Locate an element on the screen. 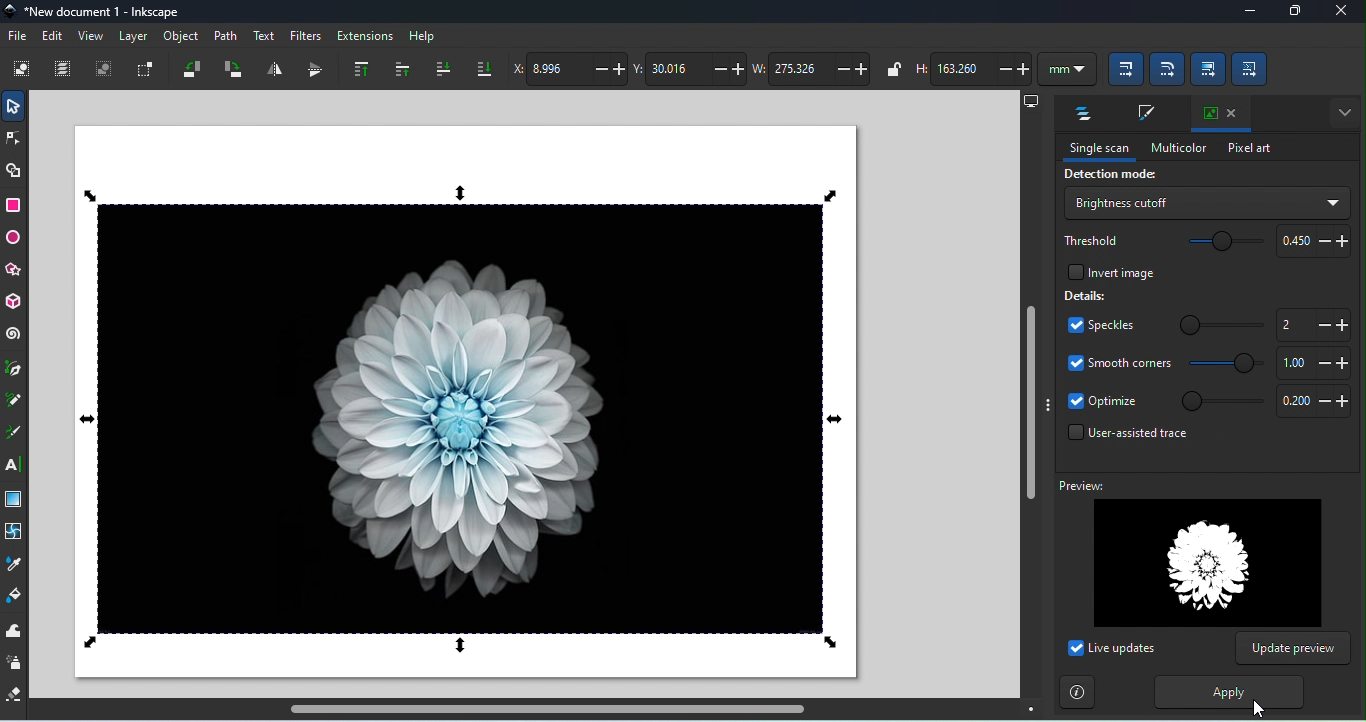 This screenshot has height=722, width=1366. 3D box tool is located at coordinates (13, 302).